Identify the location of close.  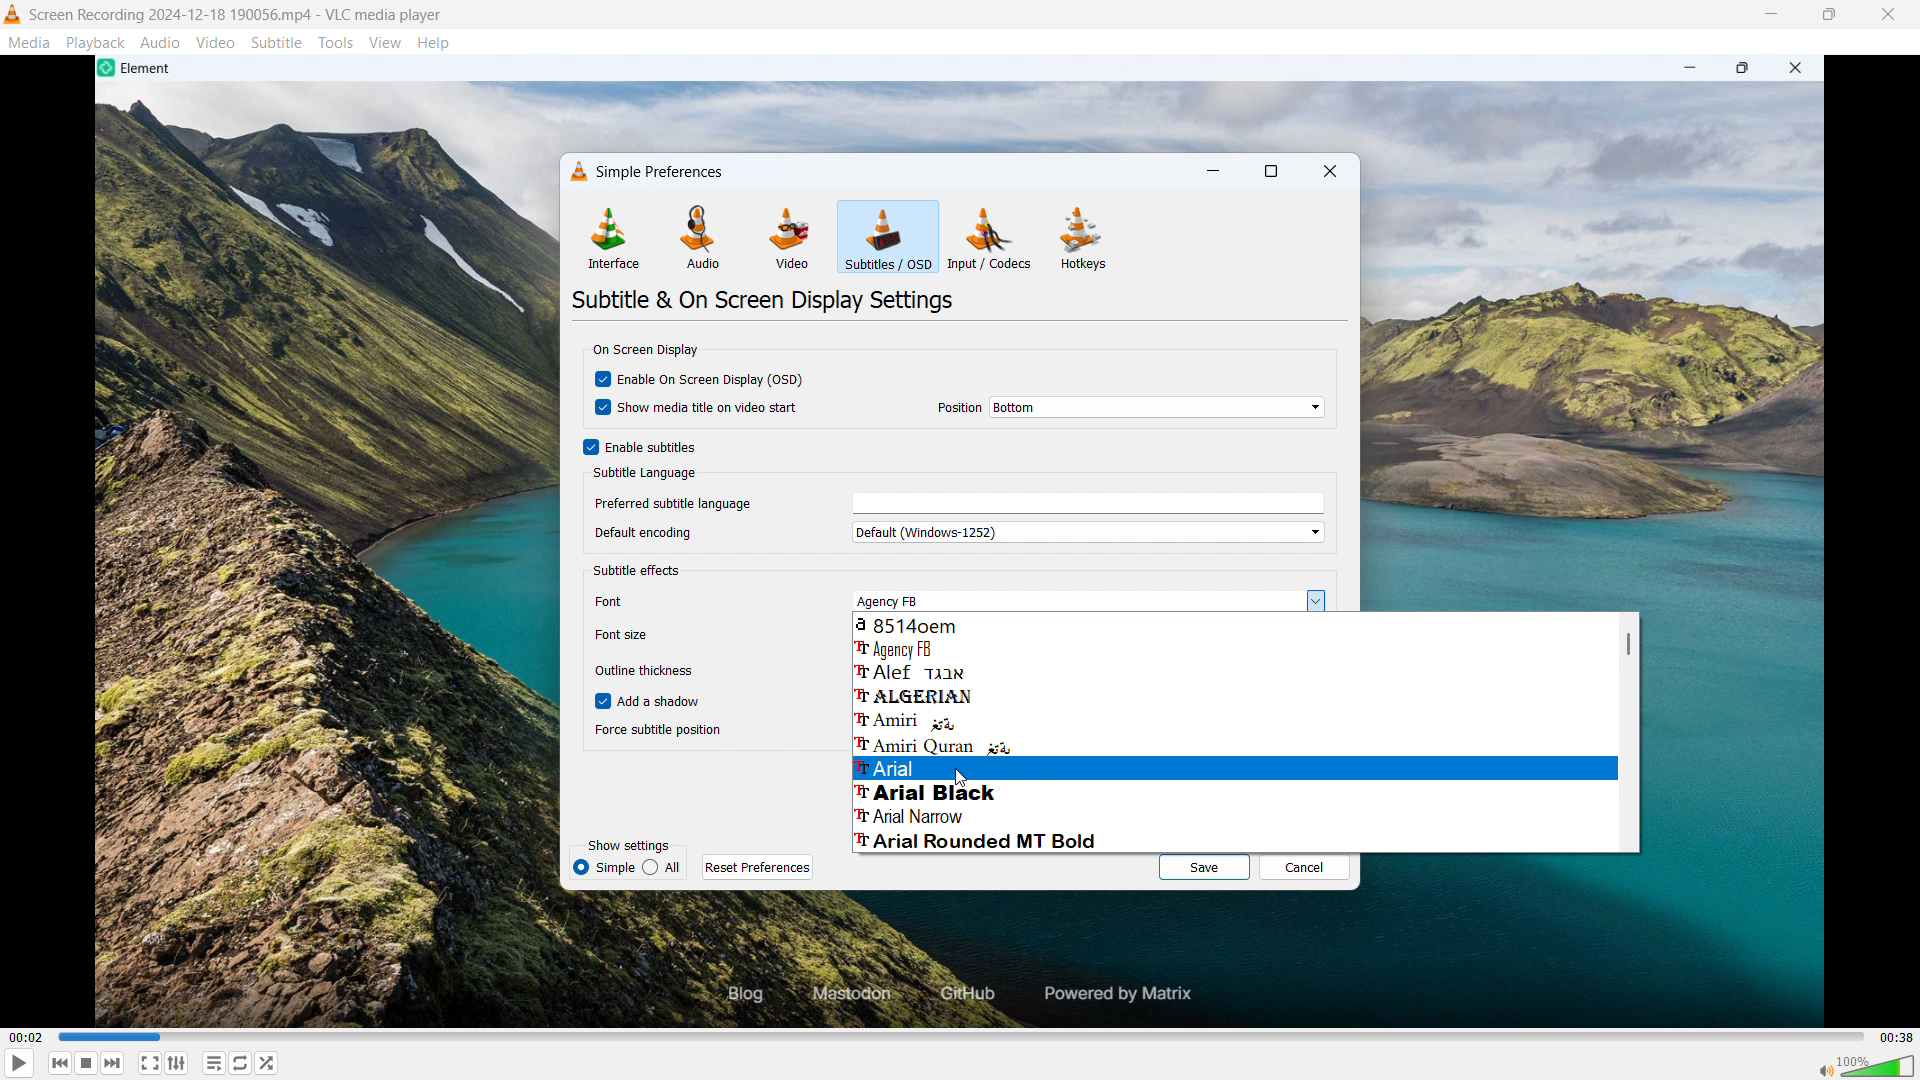
(1889, 15).